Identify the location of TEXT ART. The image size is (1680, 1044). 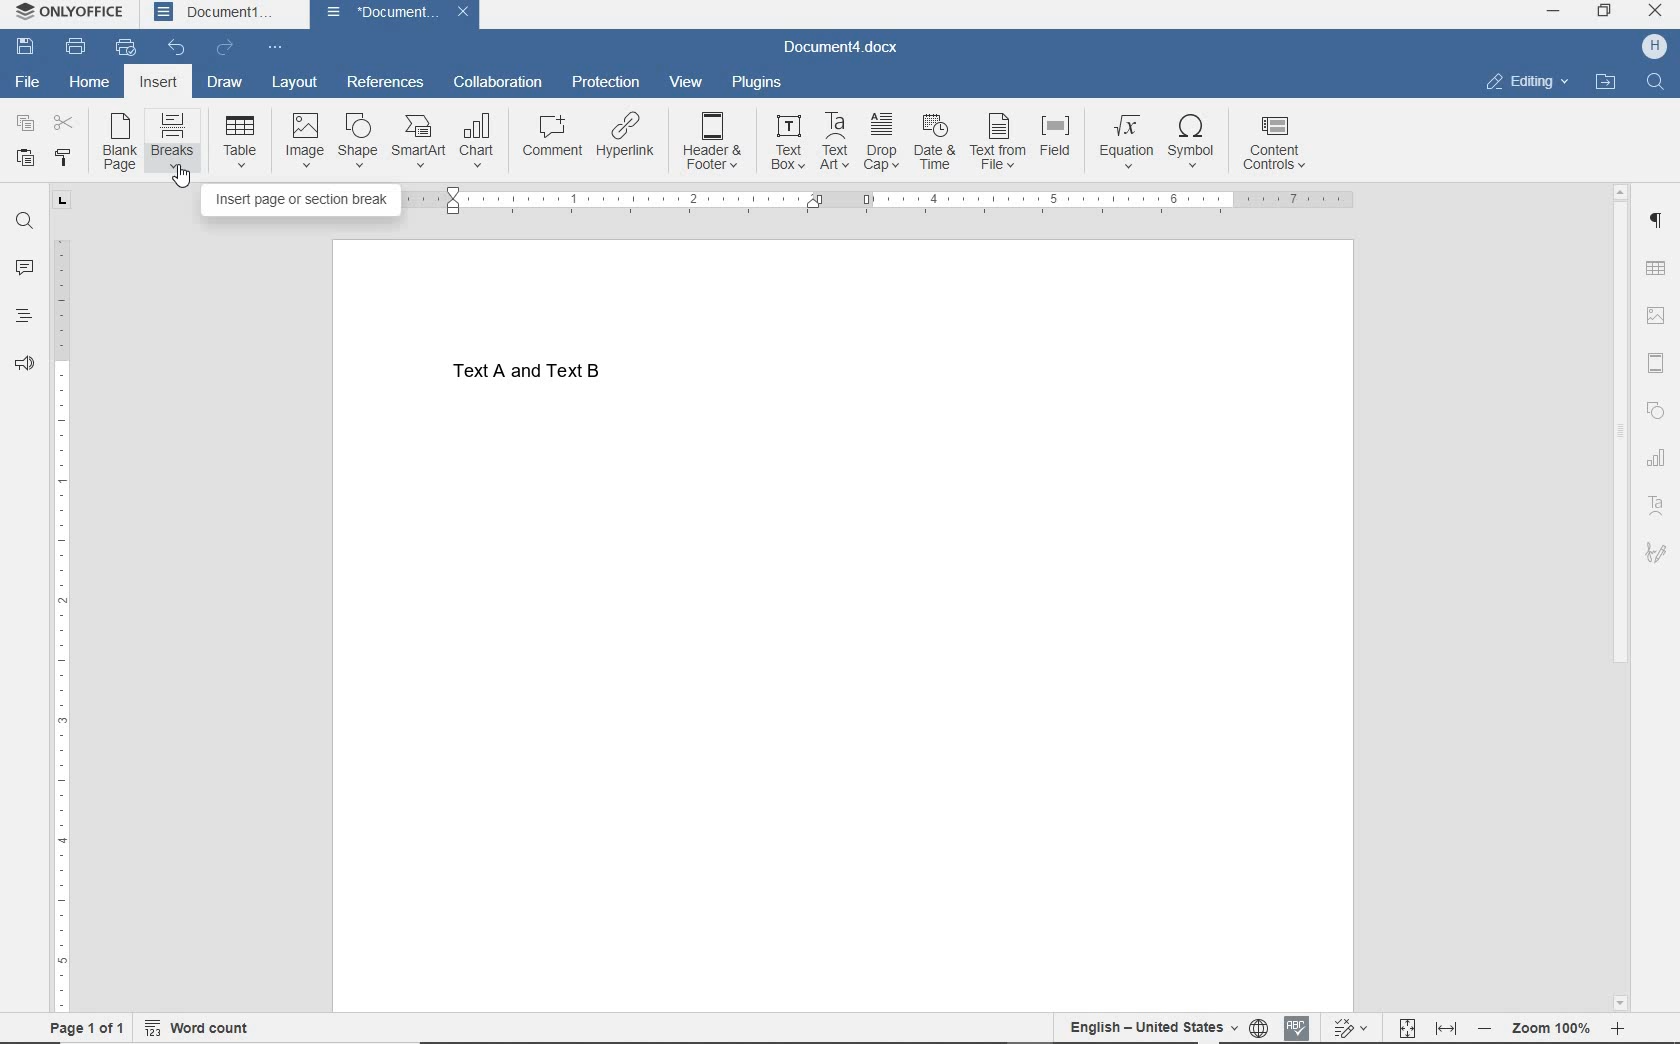
(834, 142).